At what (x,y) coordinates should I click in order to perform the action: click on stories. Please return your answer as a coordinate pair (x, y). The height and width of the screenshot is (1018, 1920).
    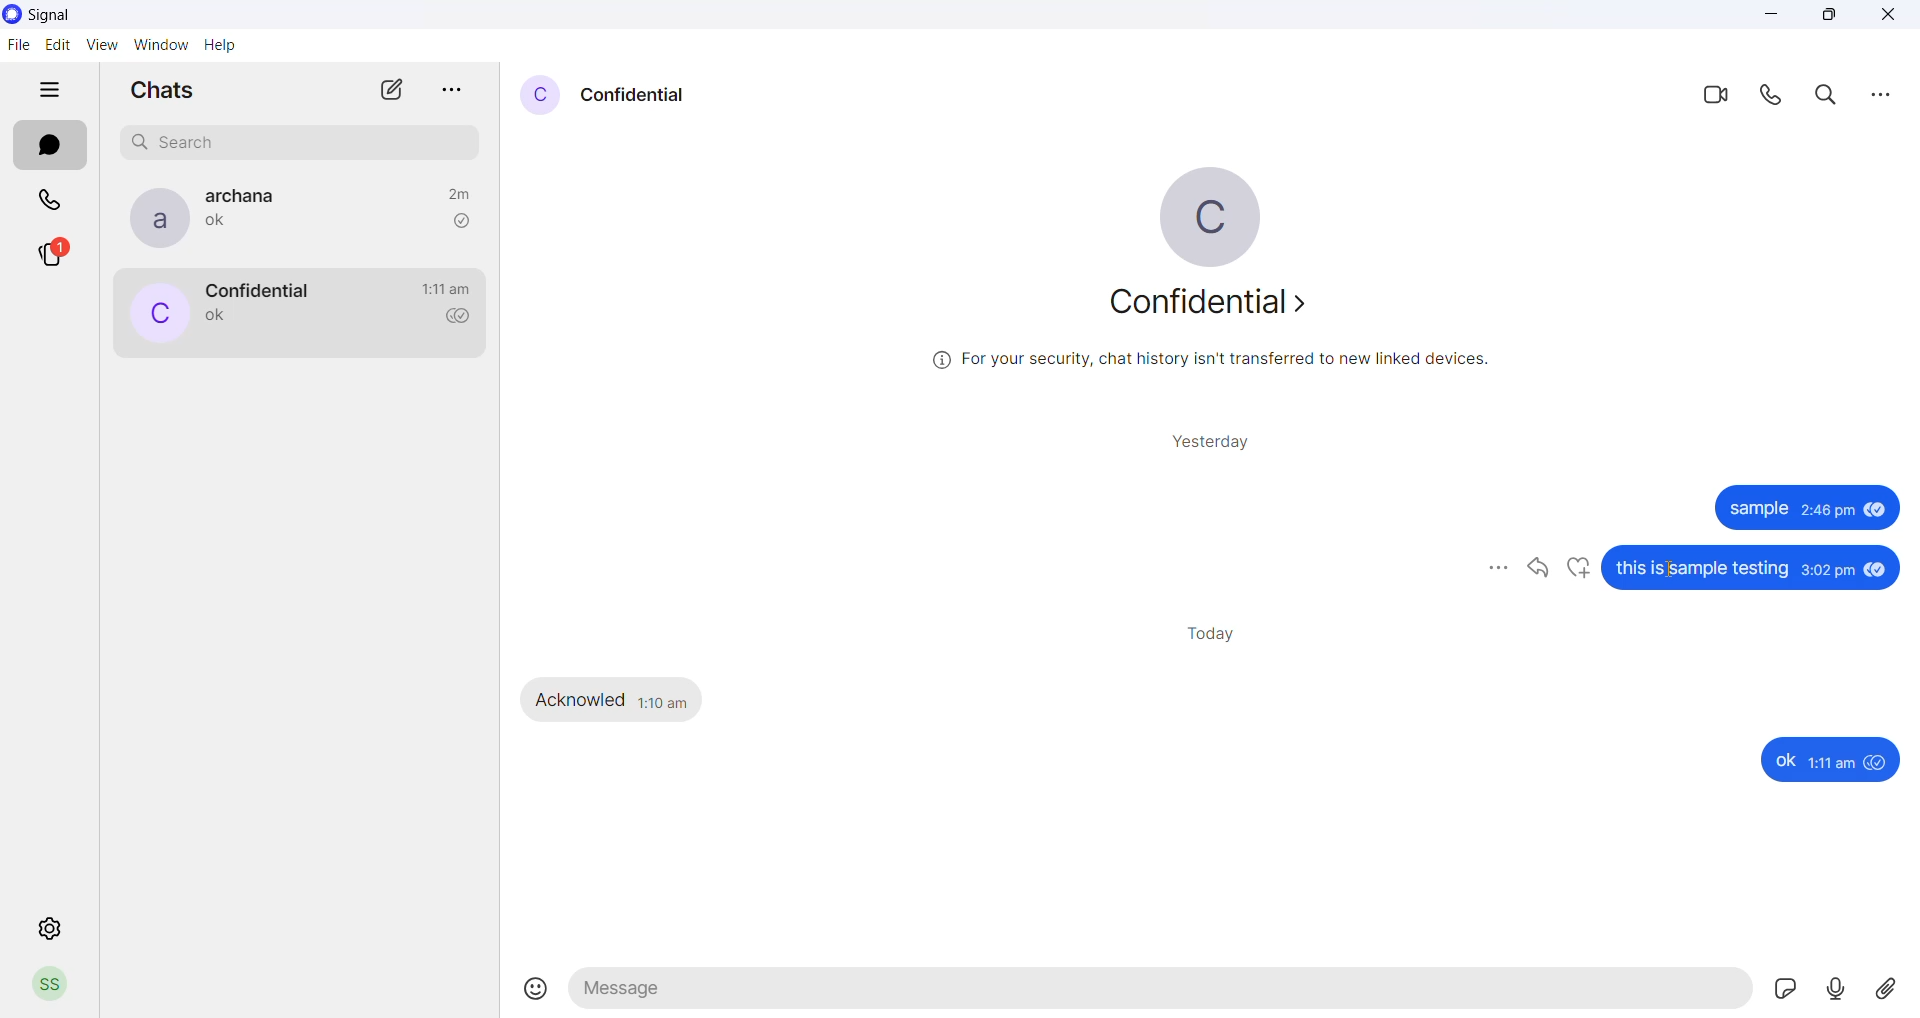
    Looking at the image, I should click on (63, 255).